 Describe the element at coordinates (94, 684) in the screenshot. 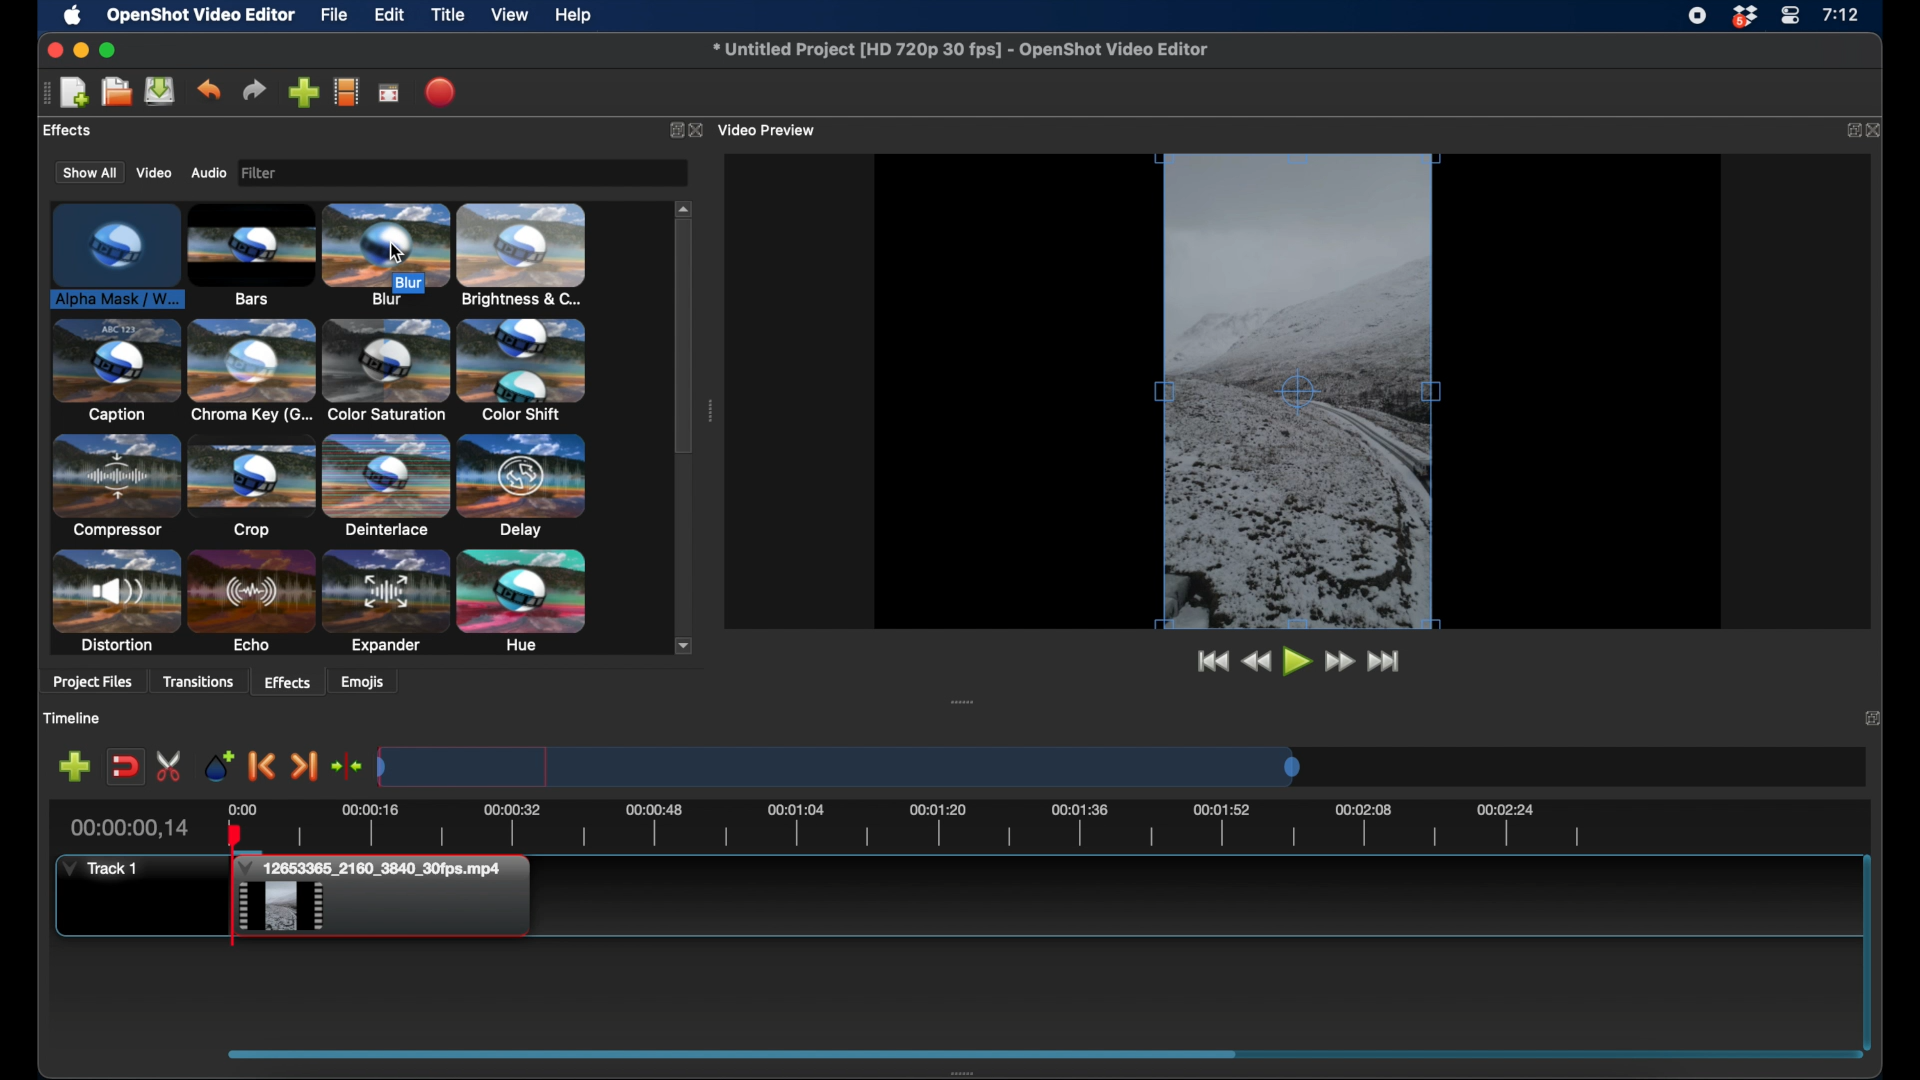

I see `project files` at that location.